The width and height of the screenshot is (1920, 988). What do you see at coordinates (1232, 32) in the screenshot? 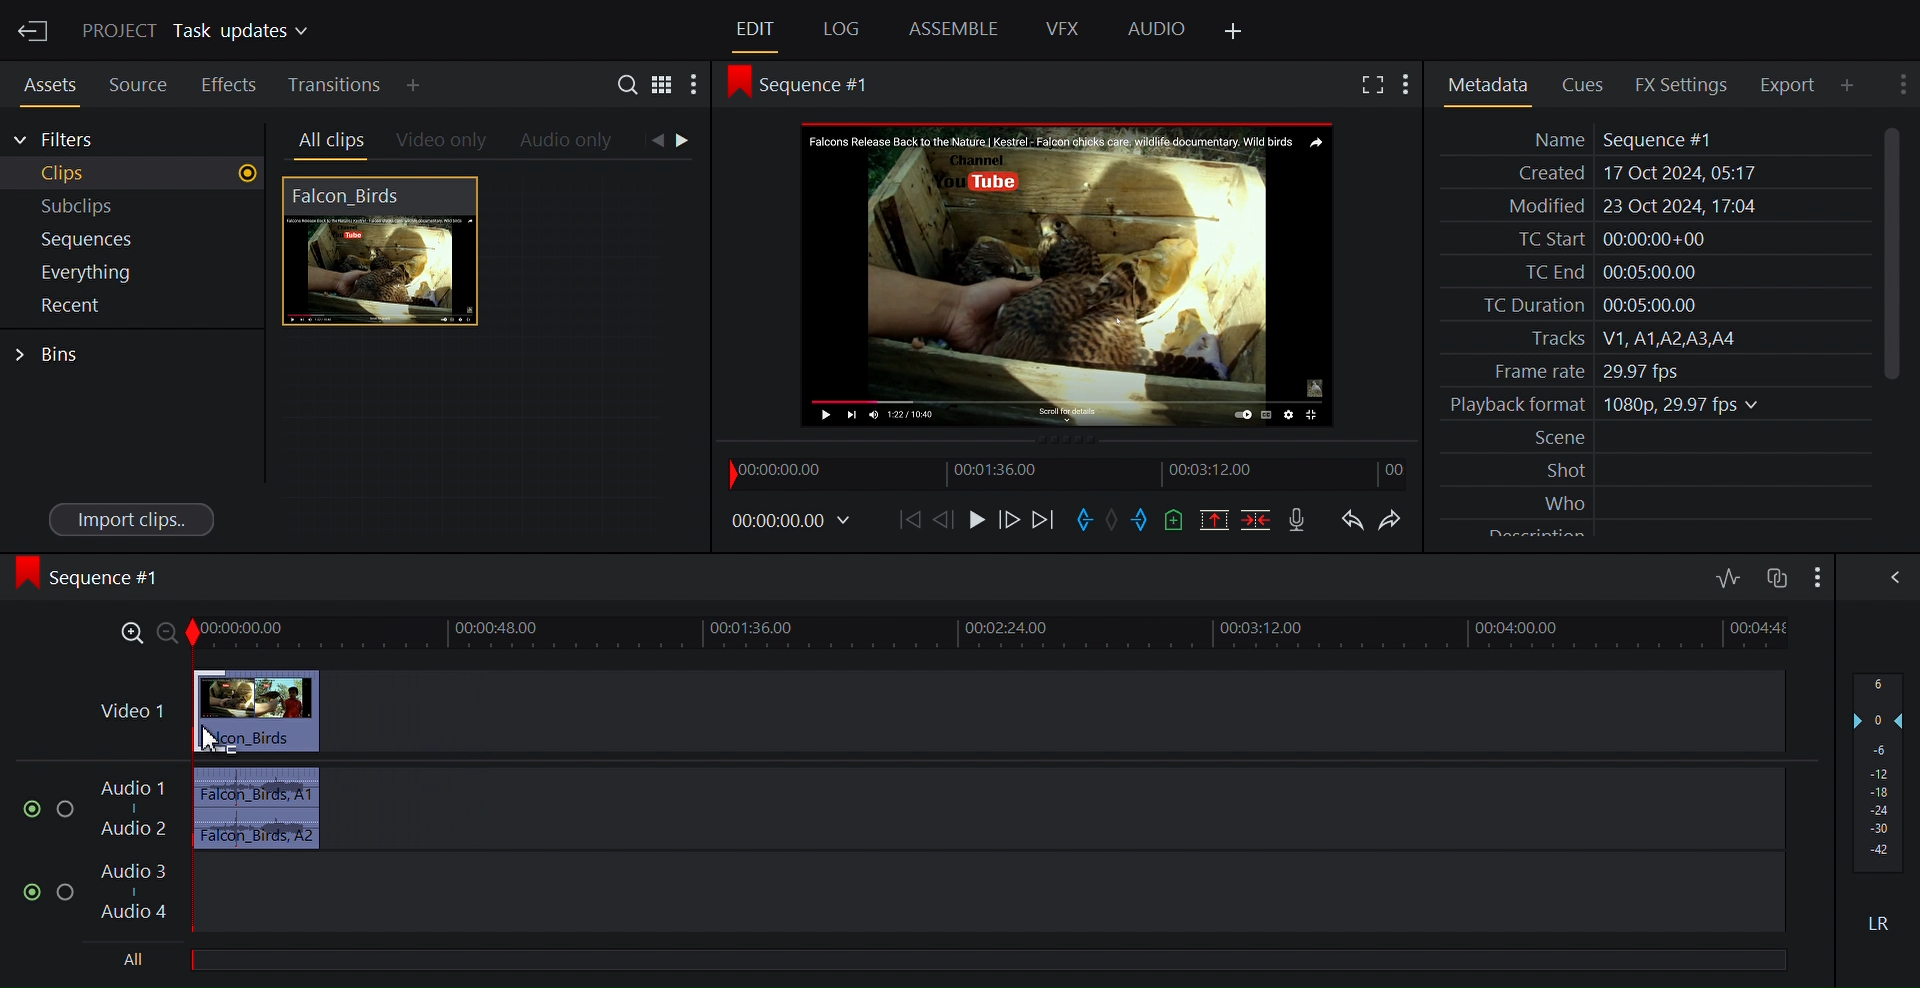
I see `Add Panel` at bounding box center [1232, 32].